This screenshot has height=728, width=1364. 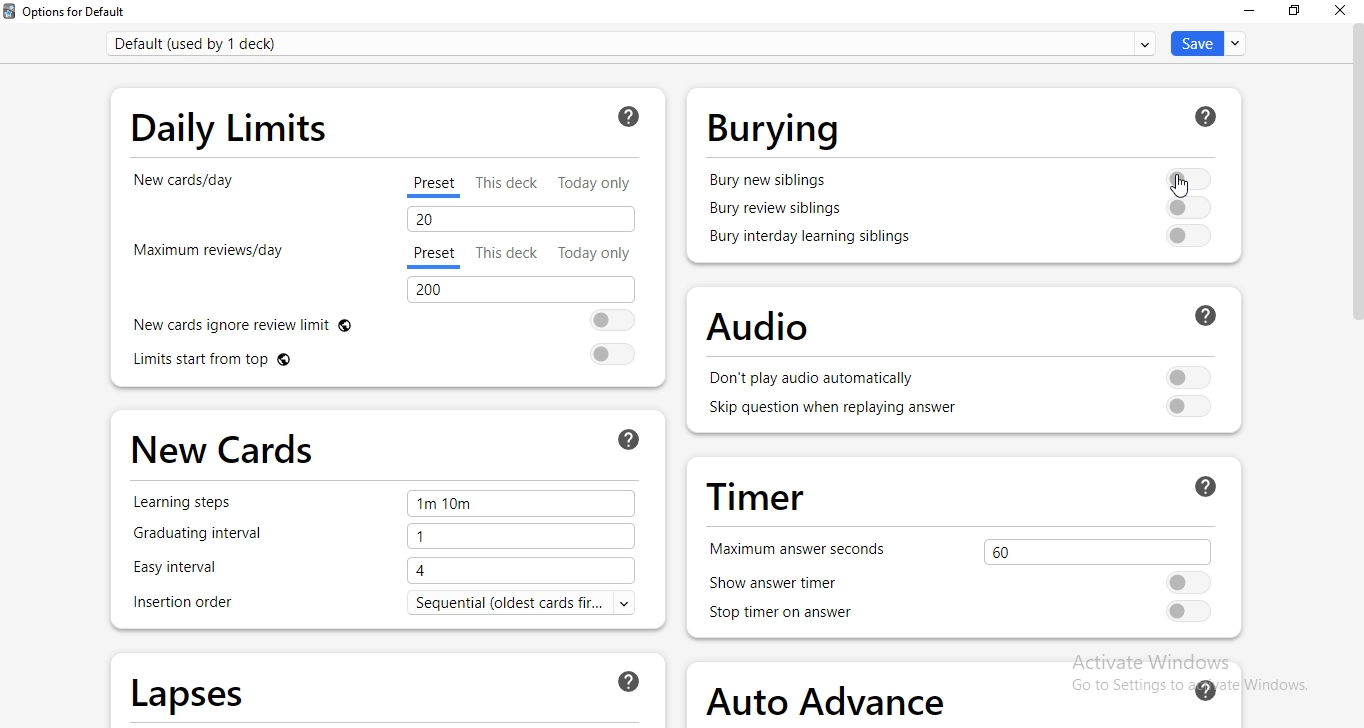 What do you see at coordinates (1189, 237) in the screenshot?
I see `toggle` at bounding box center [1189, 237].